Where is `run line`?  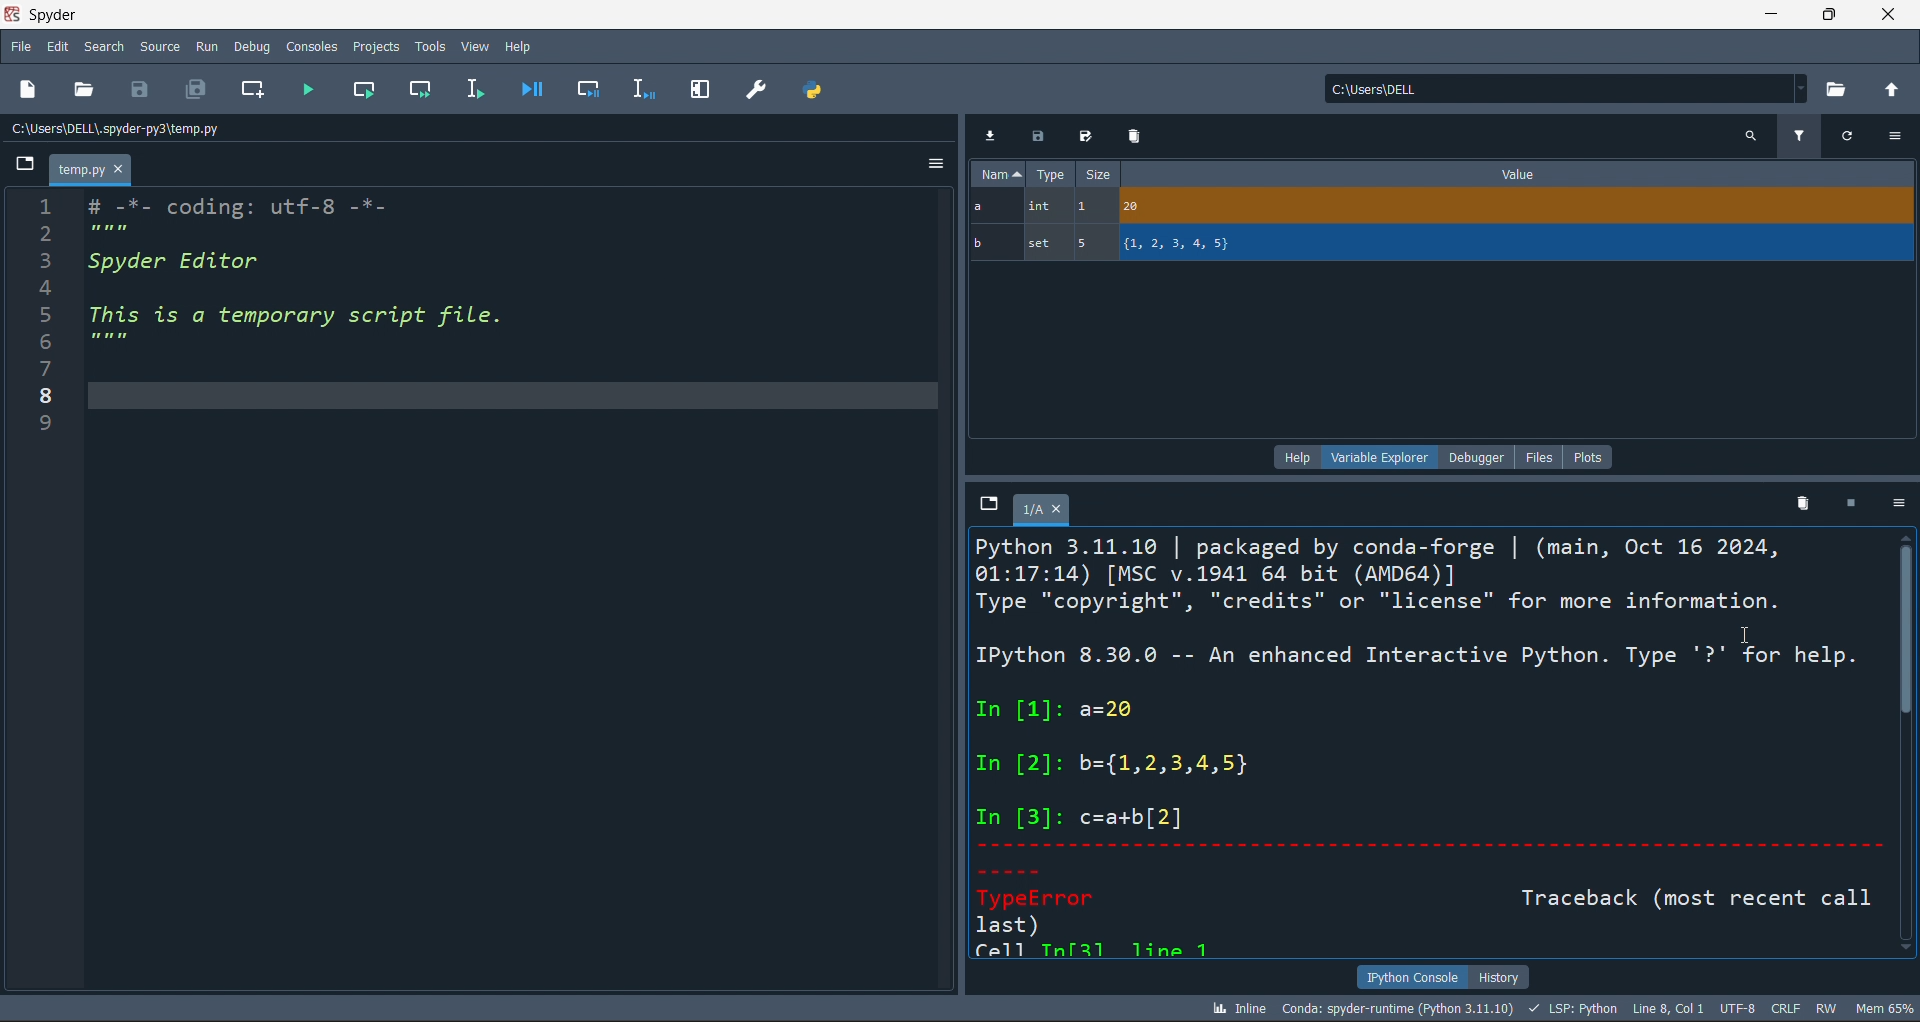
run line is located at coordinates (473, 91).